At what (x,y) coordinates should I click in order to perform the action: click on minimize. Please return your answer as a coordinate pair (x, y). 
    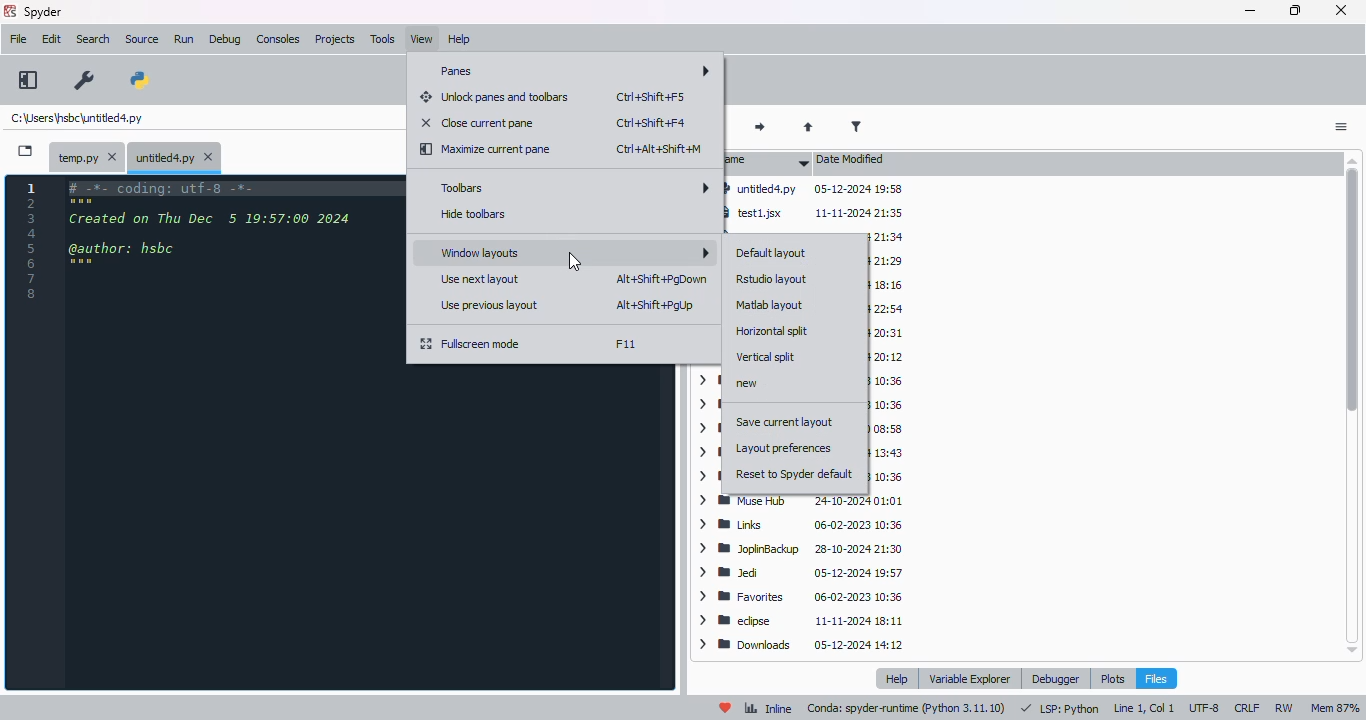
    Looking at the image, I should click on (1250, 11).